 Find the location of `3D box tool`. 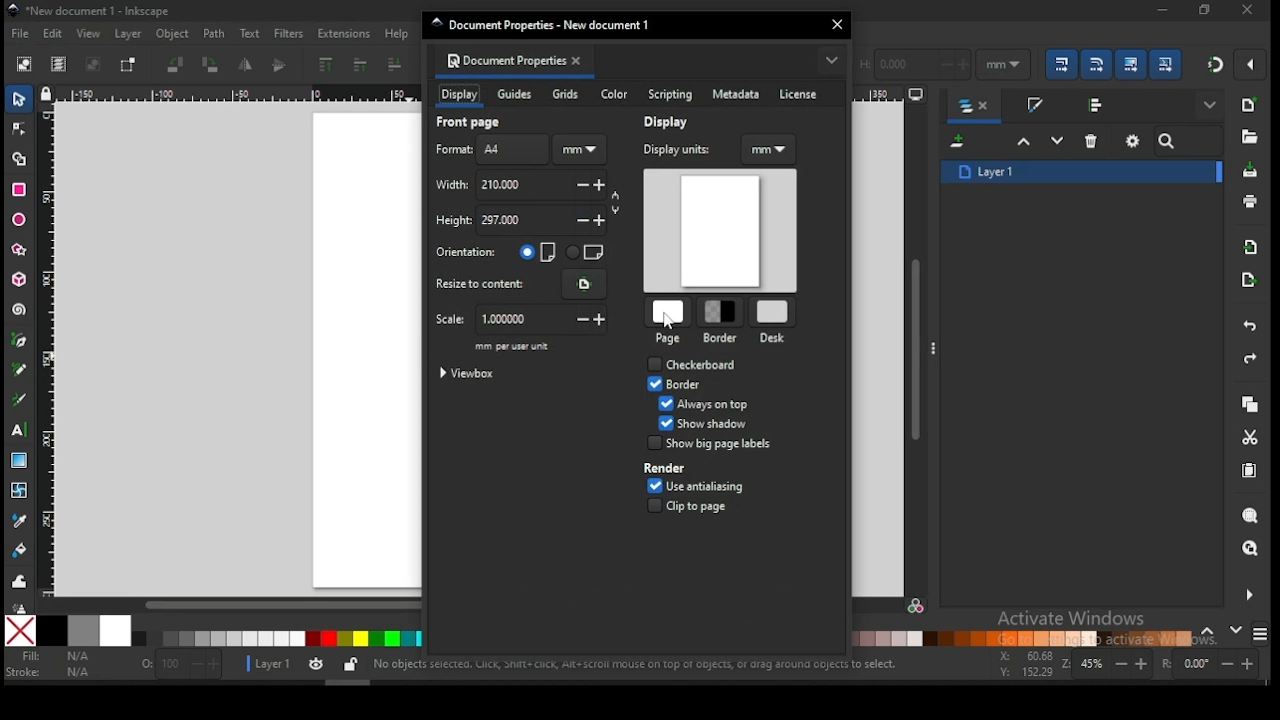

3D box tool is located at coordinates (21, 279).